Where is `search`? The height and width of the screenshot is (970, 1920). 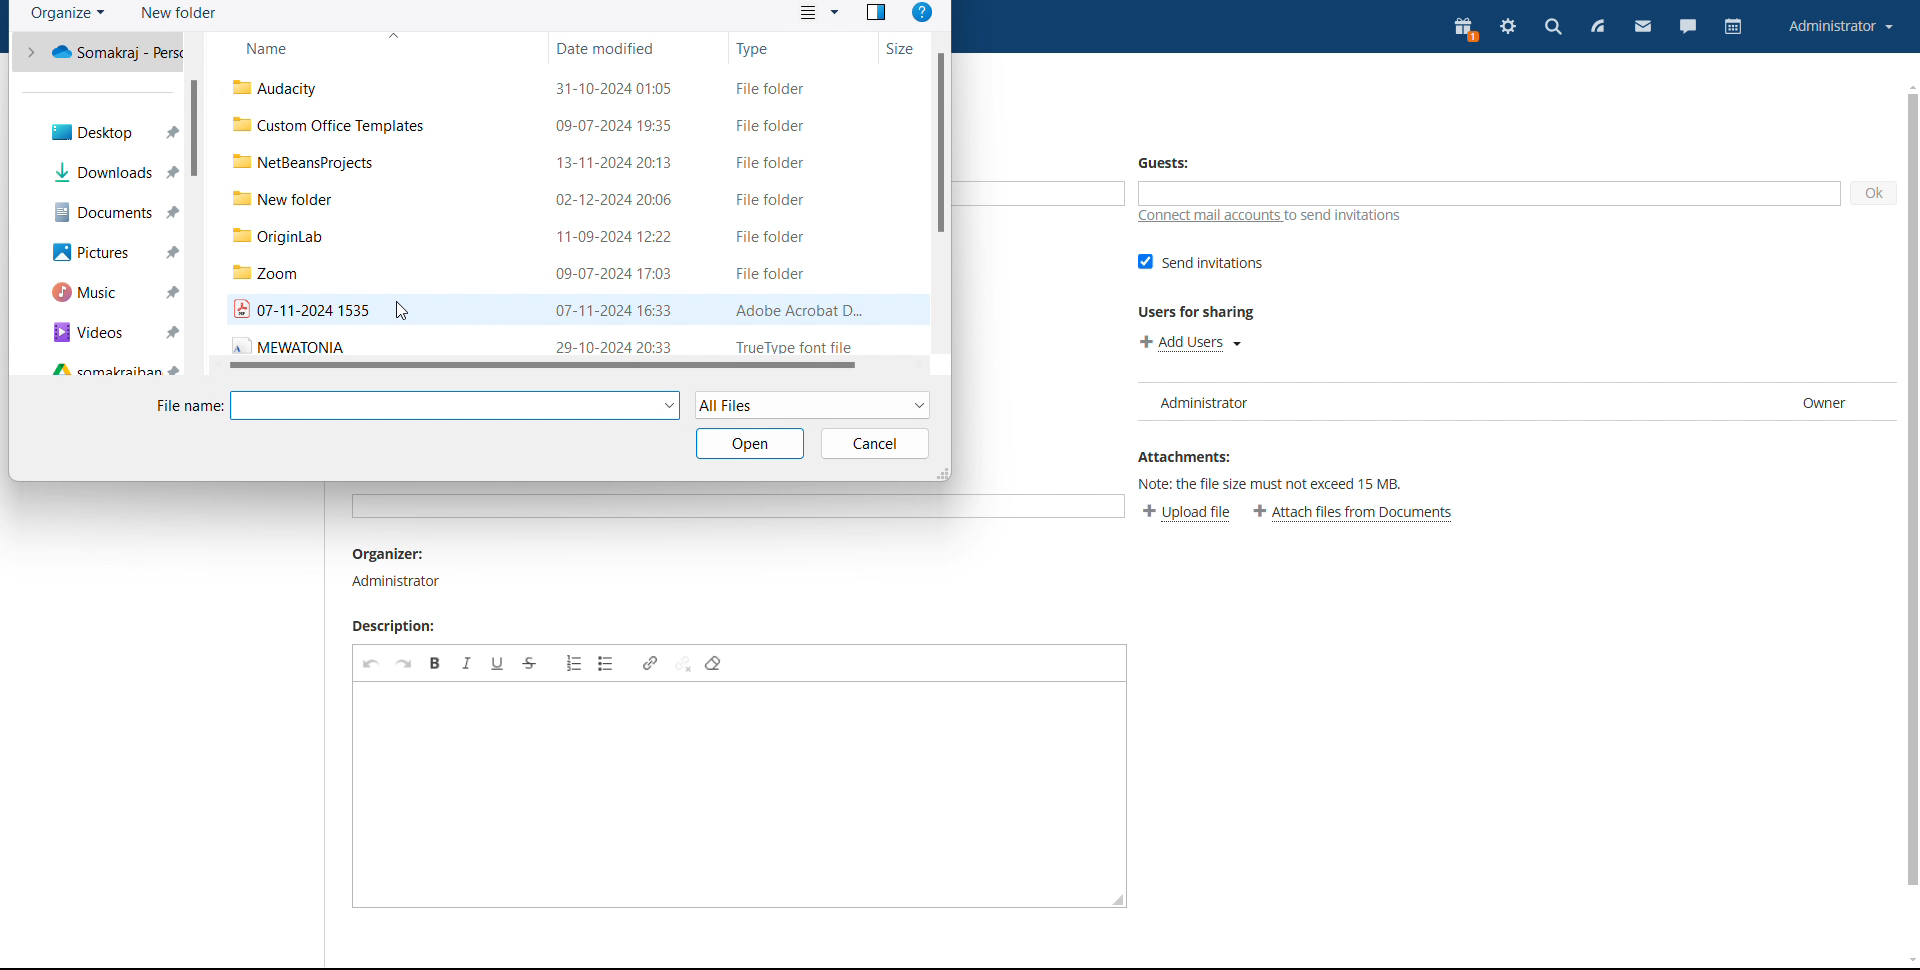
search is located at coordinates (1554, 28).